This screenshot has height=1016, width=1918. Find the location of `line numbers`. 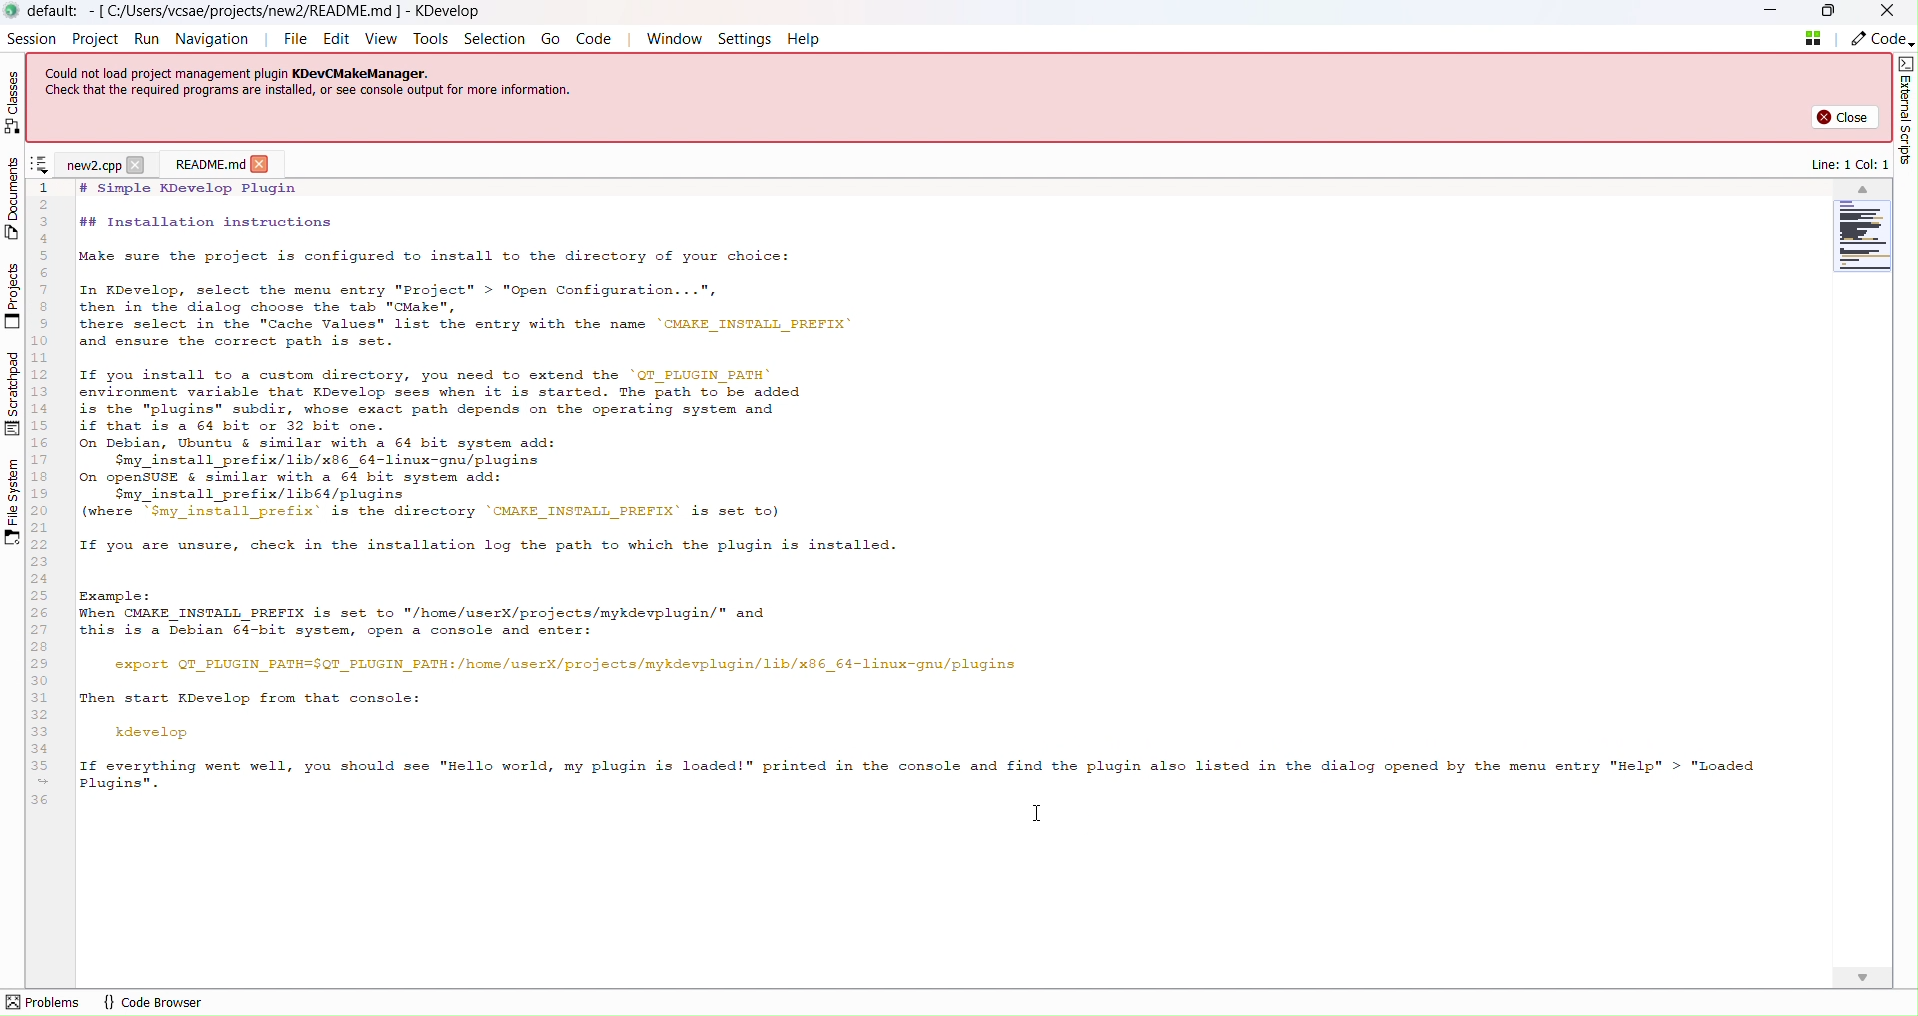

line numbers is located at coordinates (47, 493).